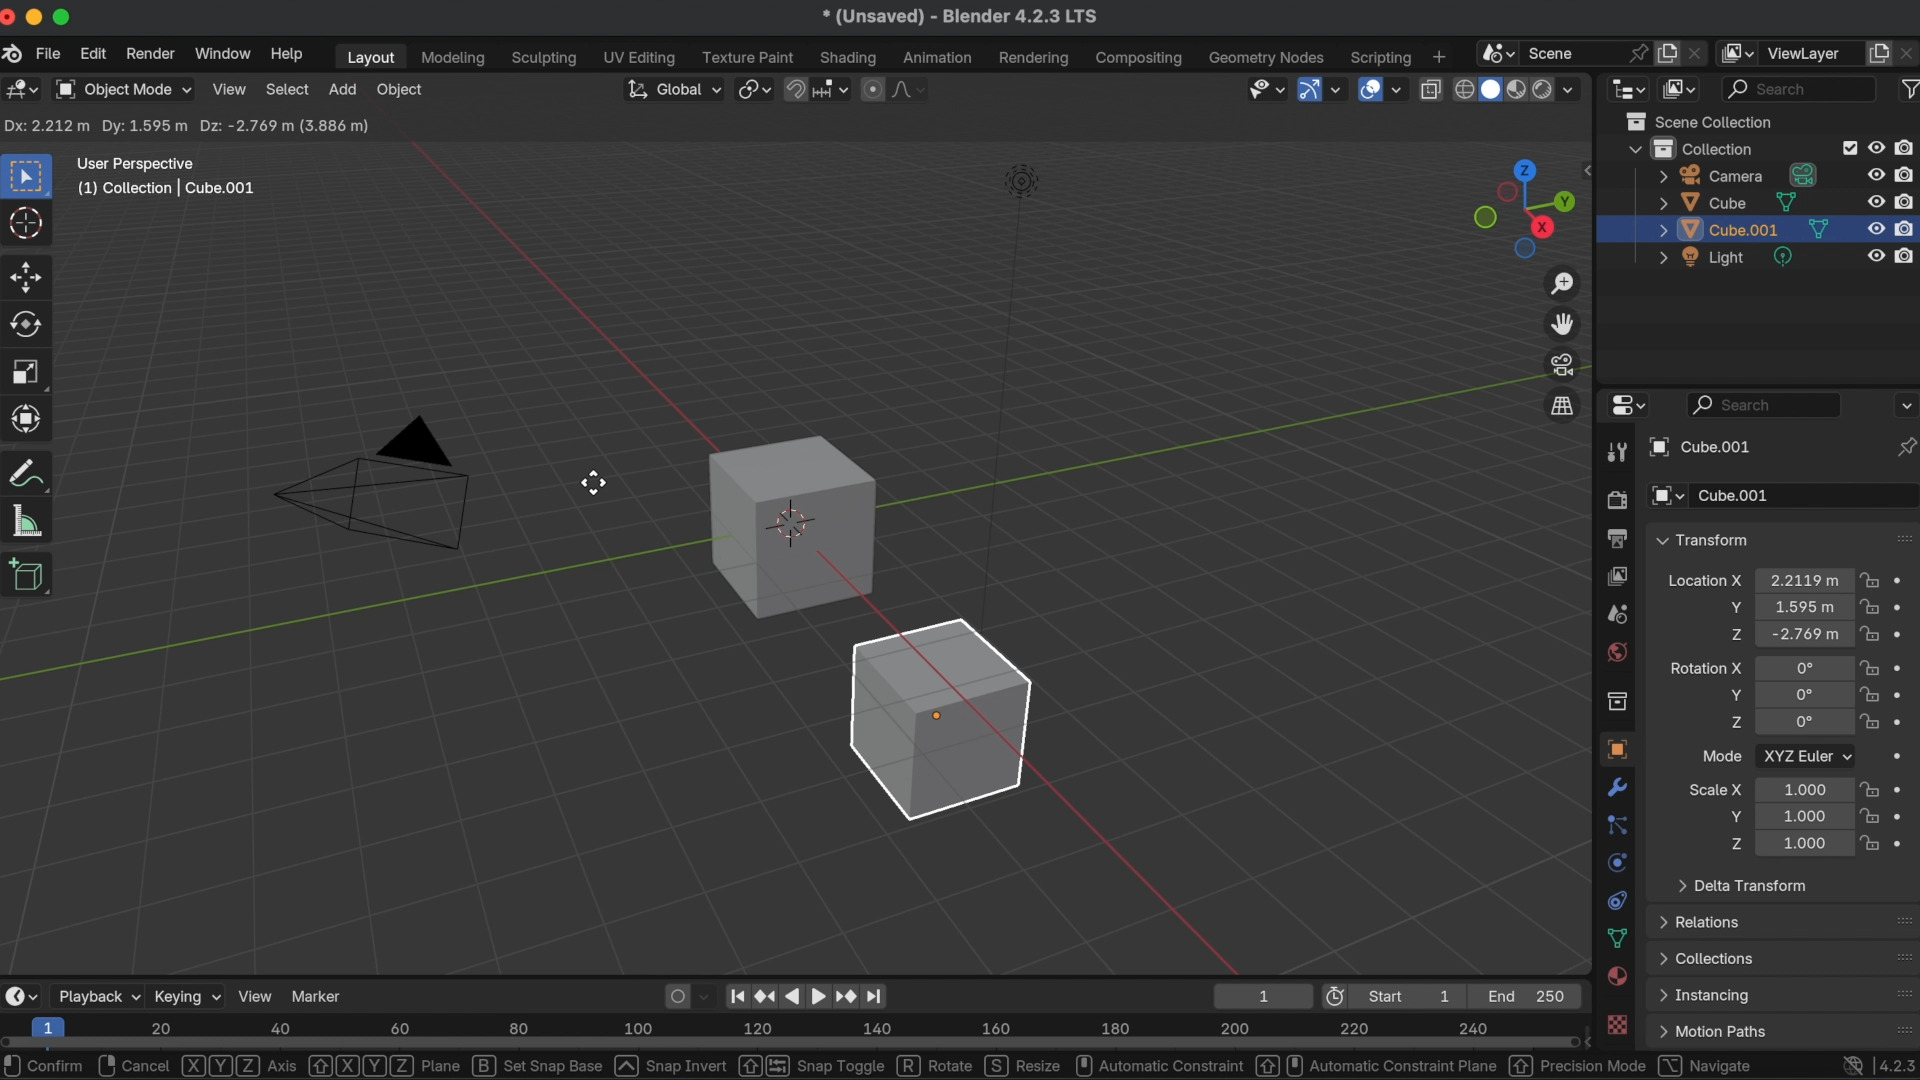 Image resolution: width=1920 pixels, height=1080 pixels. What do you see at coordinates (1801, 844) in the screenshot?
I see `scale location` at bounding box center [1801, 844].